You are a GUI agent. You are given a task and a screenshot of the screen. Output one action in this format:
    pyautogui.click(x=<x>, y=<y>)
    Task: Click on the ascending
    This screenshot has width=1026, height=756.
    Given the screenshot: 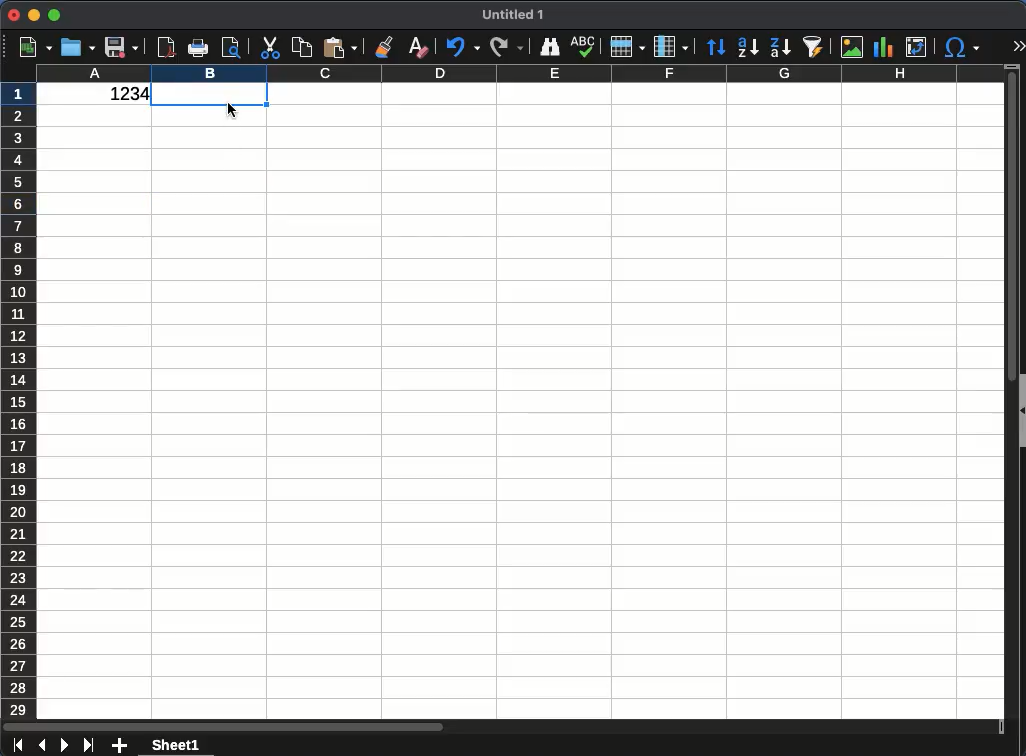 What is the action you would take?
    pyautogui.click(x=747, y=47)
    